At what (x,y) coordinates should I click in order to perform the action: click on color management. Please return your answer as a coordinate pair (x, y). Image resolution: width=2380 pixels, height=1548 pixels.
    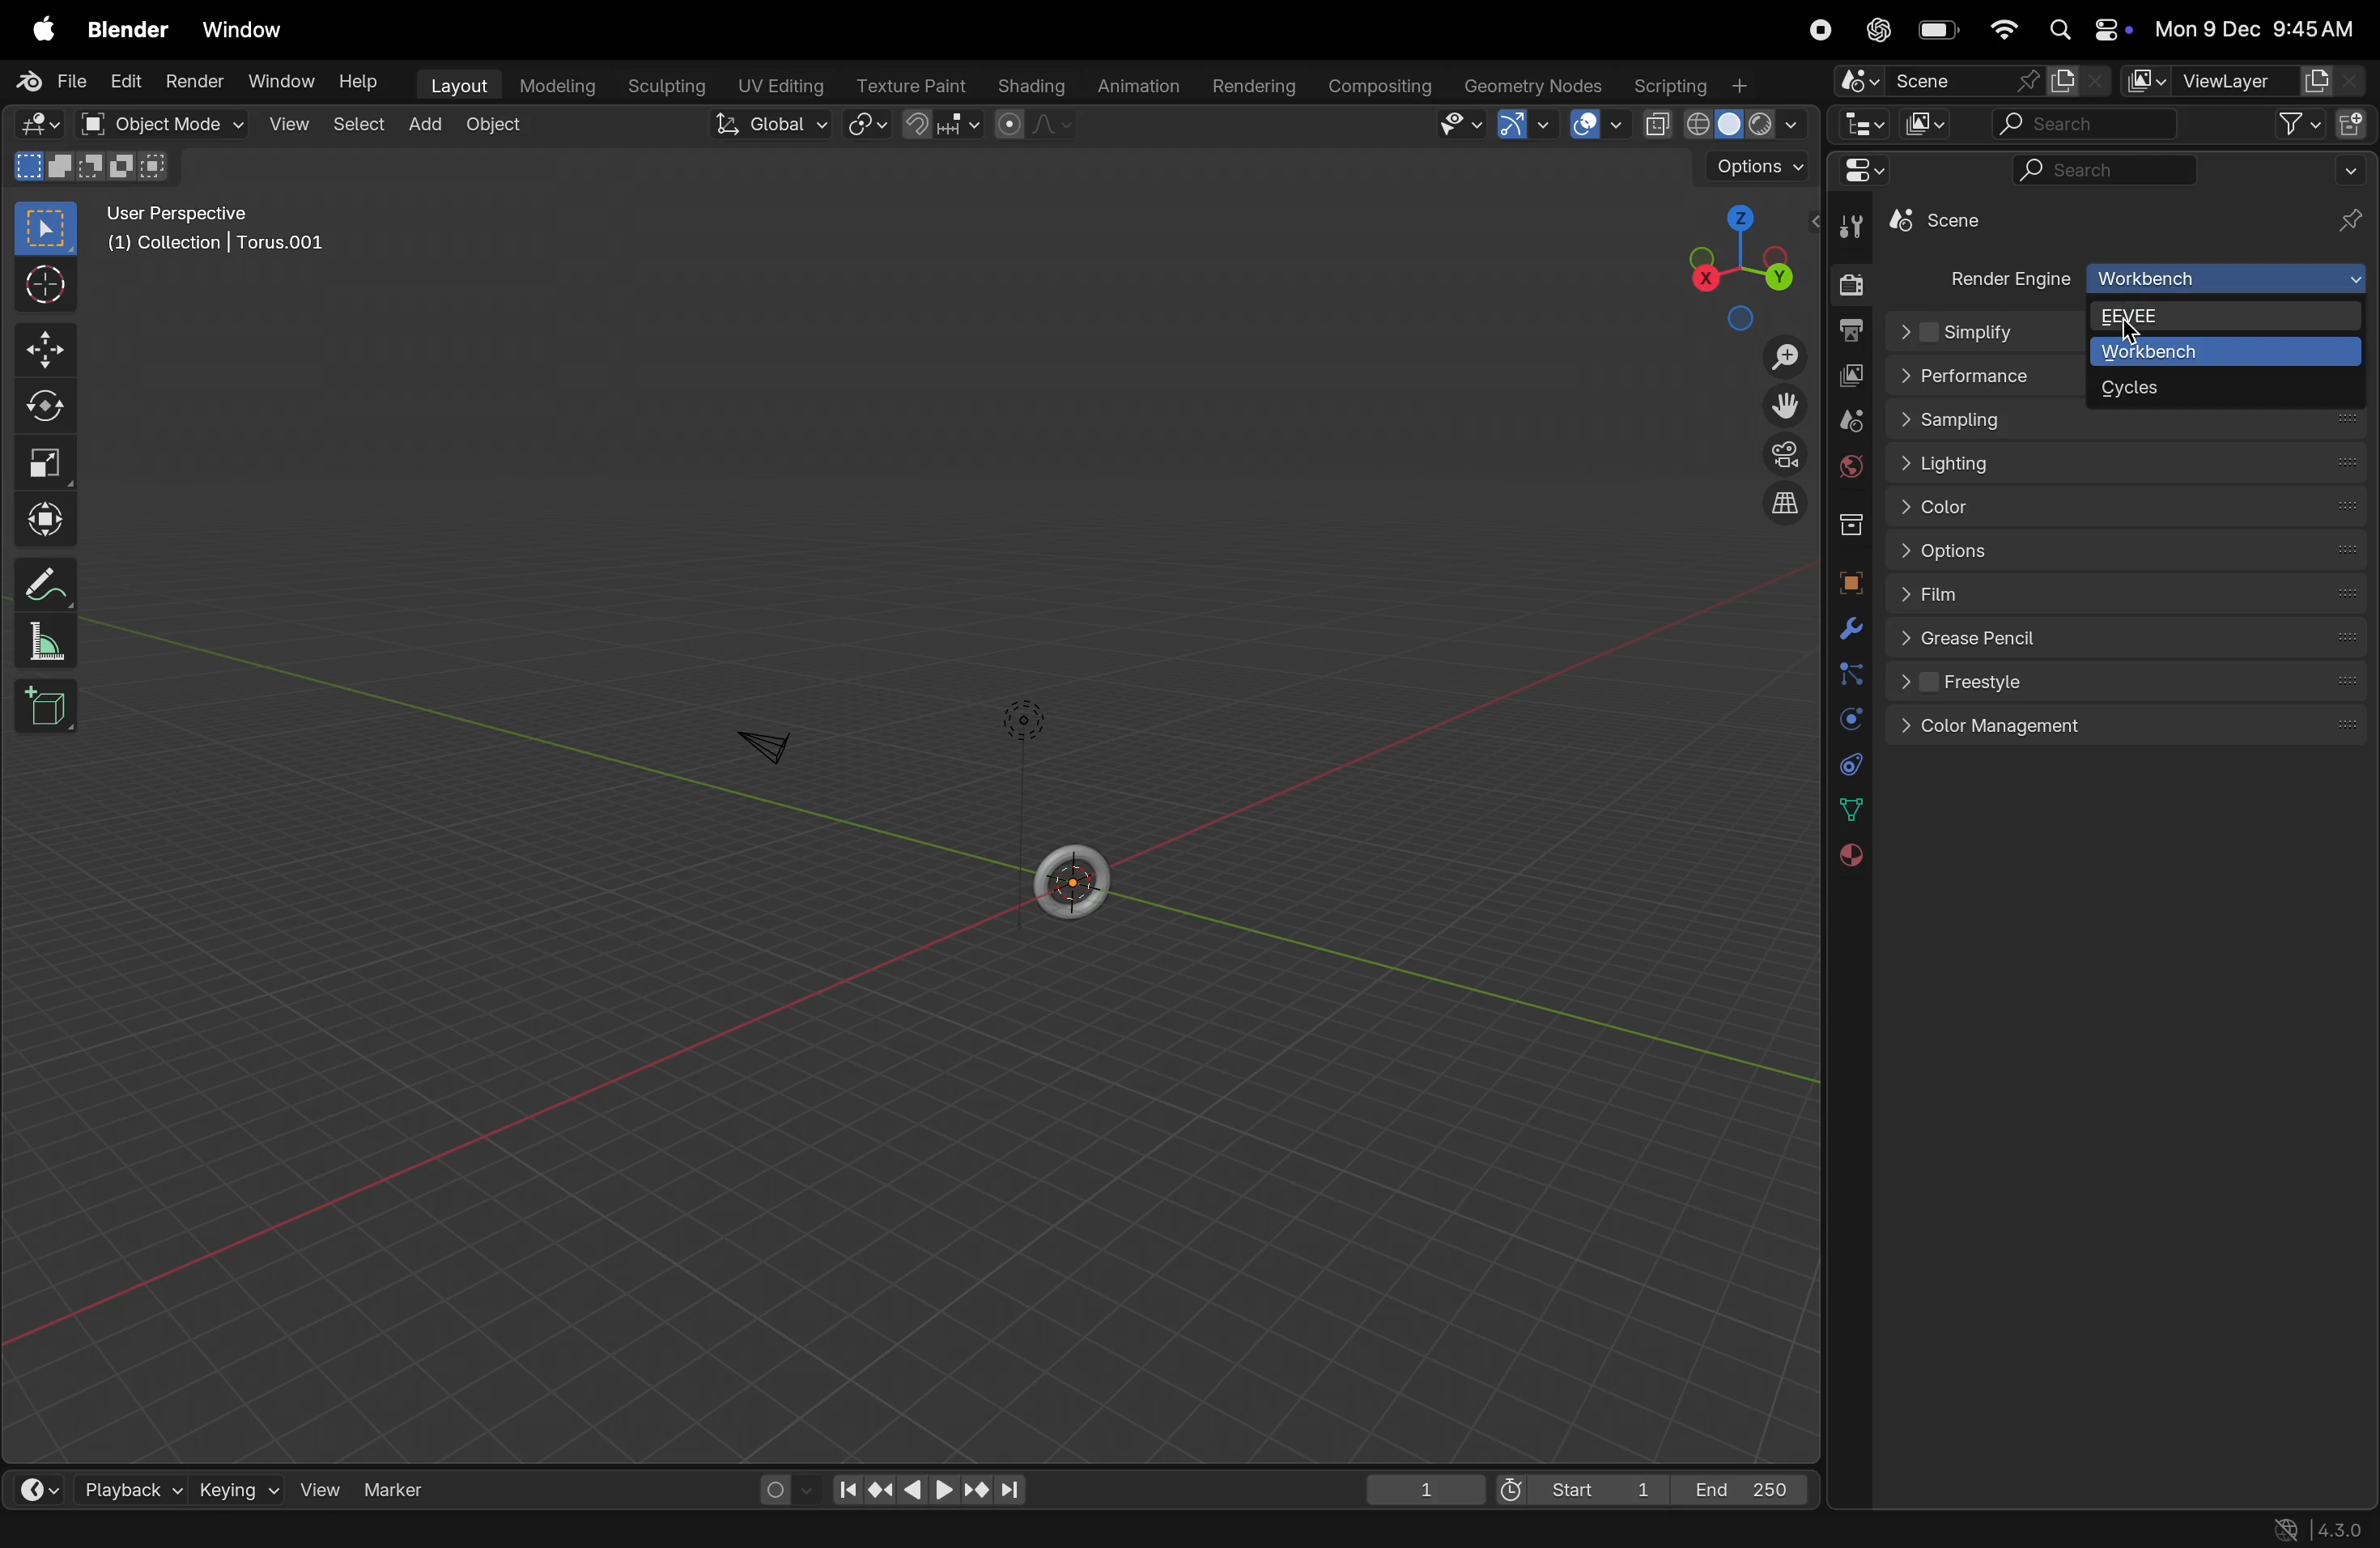
    Looking at the image, I should click on (2129, 729).